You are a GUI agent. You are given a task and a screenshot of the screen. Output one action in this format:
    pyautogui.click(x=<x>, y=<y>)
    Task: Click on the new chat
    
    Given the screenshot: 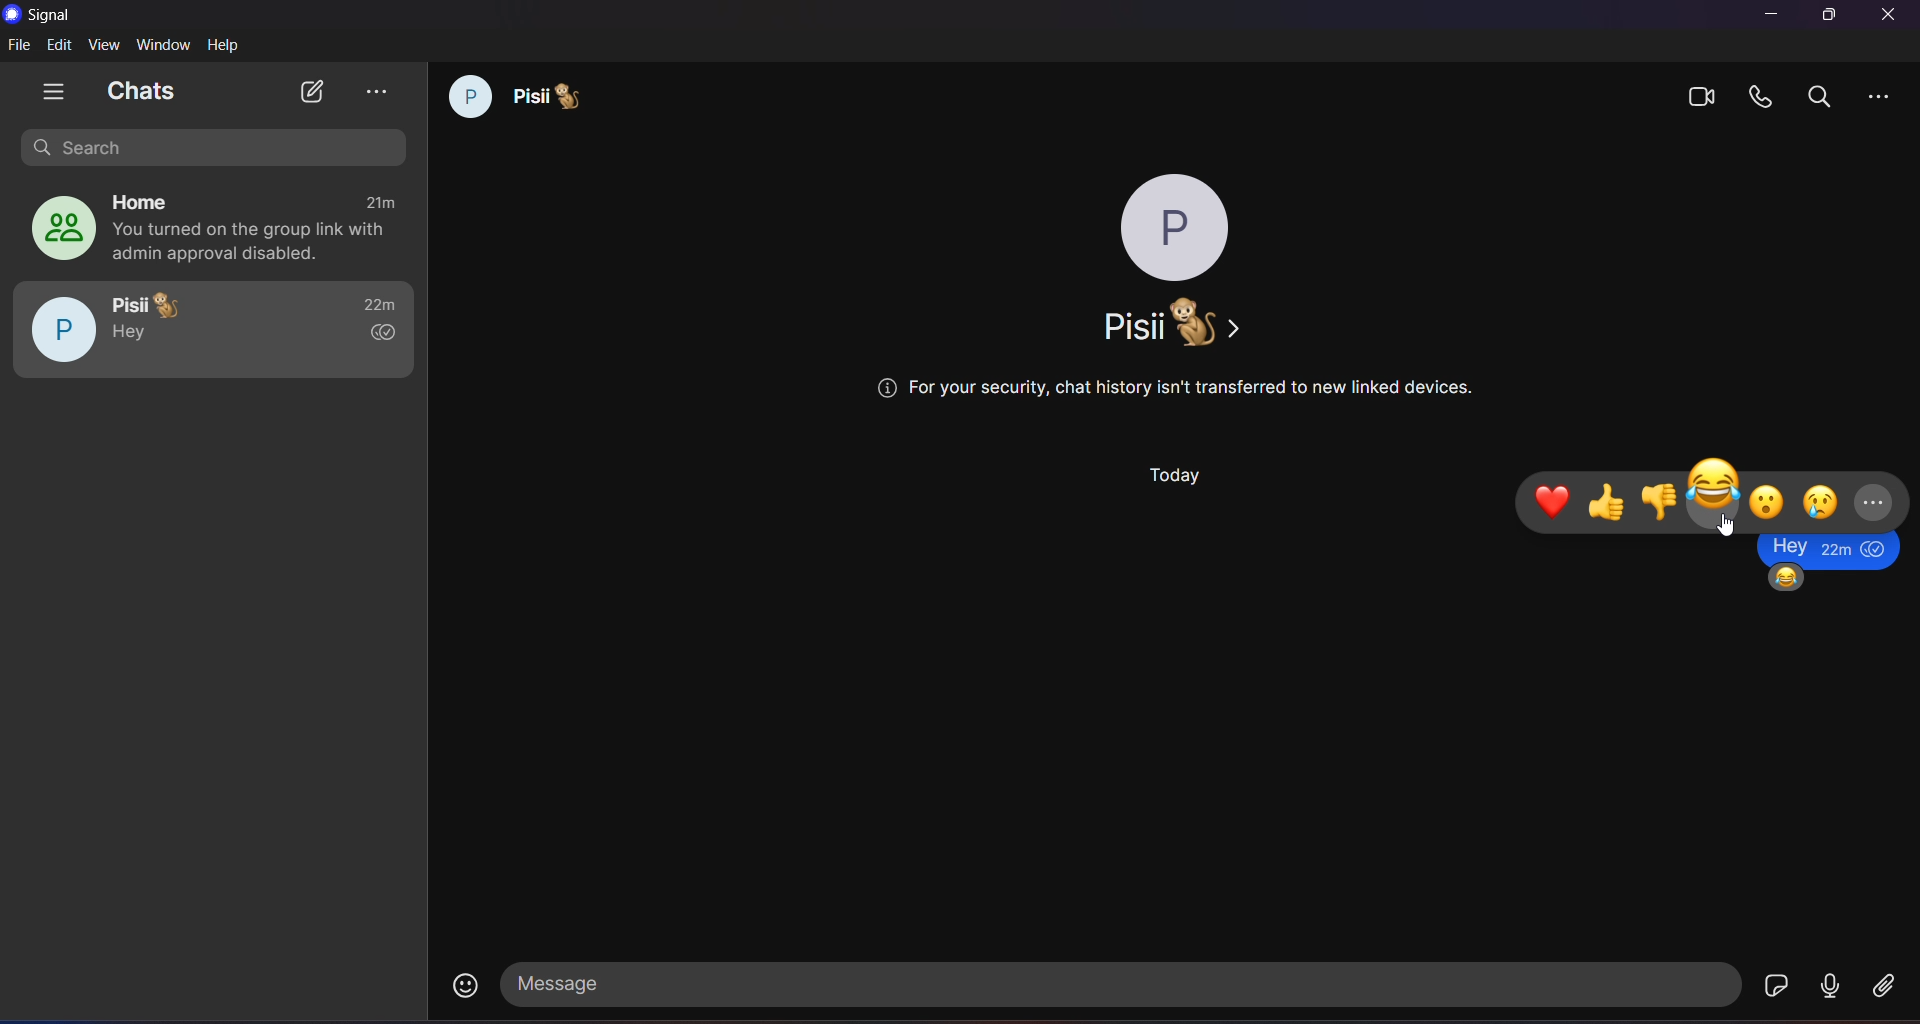 What is the action you would take?
    pyautogui.click(x=312, y=91)
    